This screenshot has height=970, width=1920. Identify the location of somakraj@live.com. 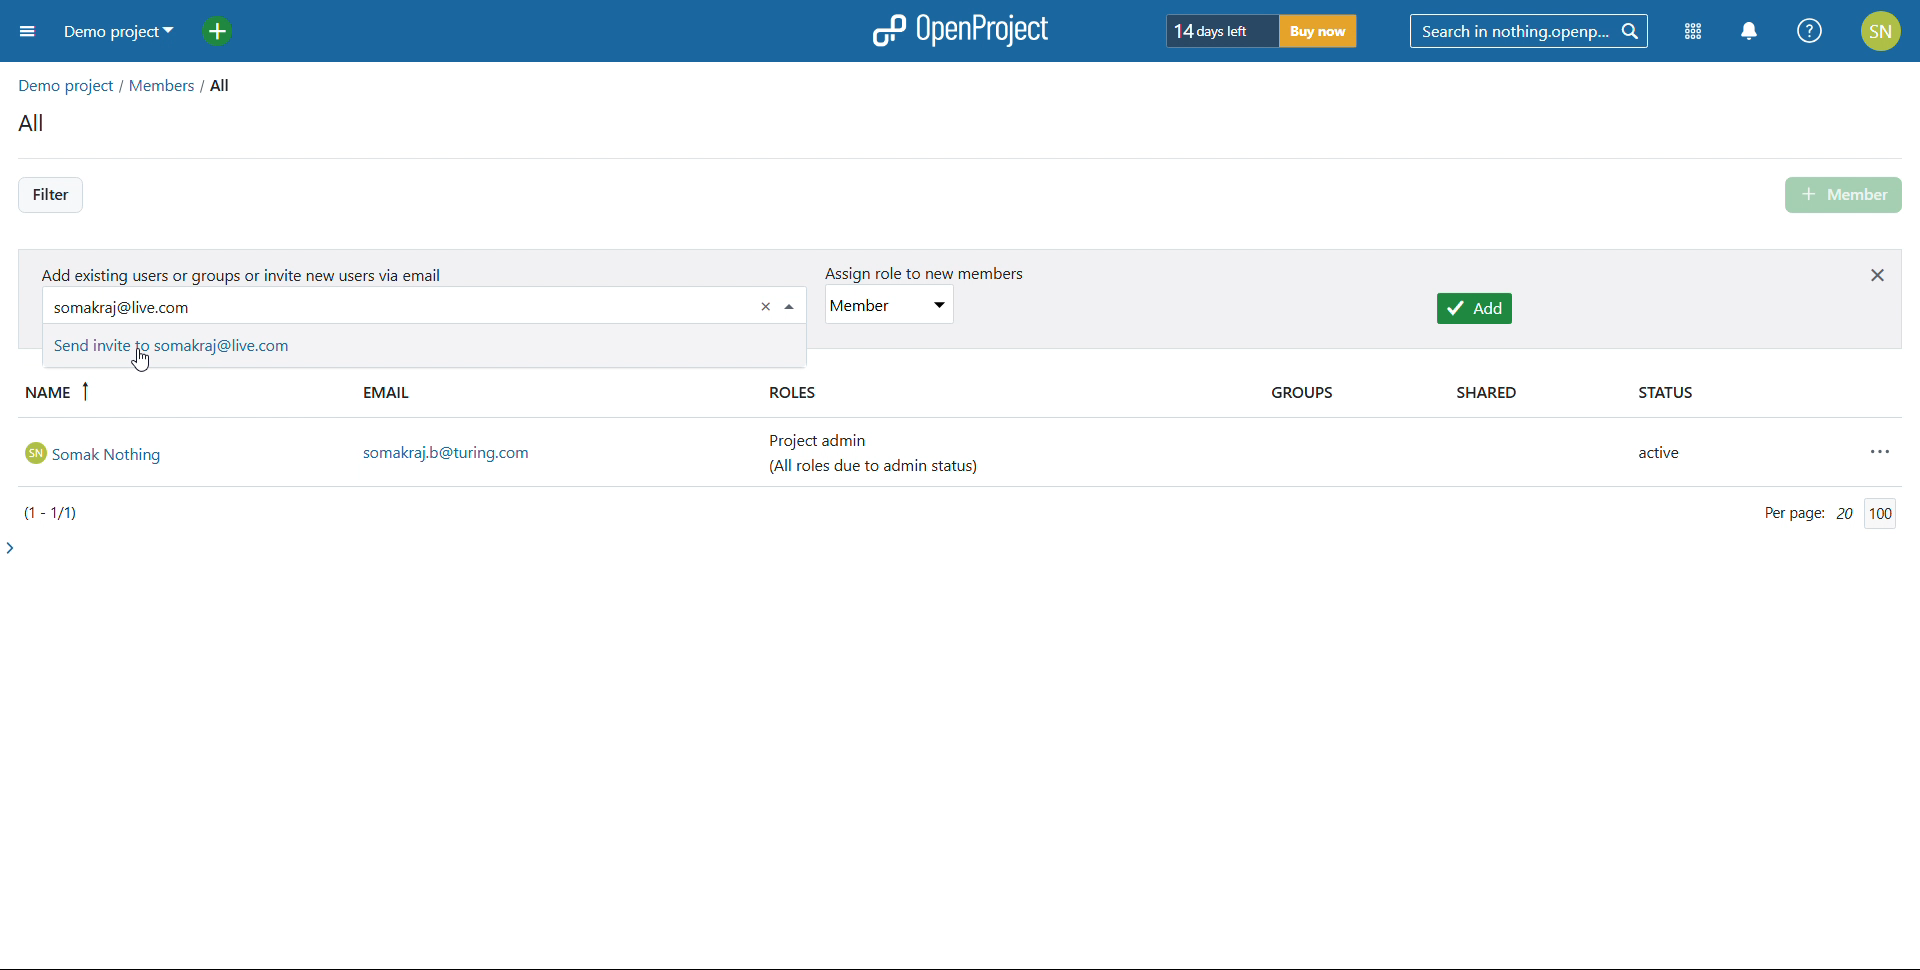
(380, 306).